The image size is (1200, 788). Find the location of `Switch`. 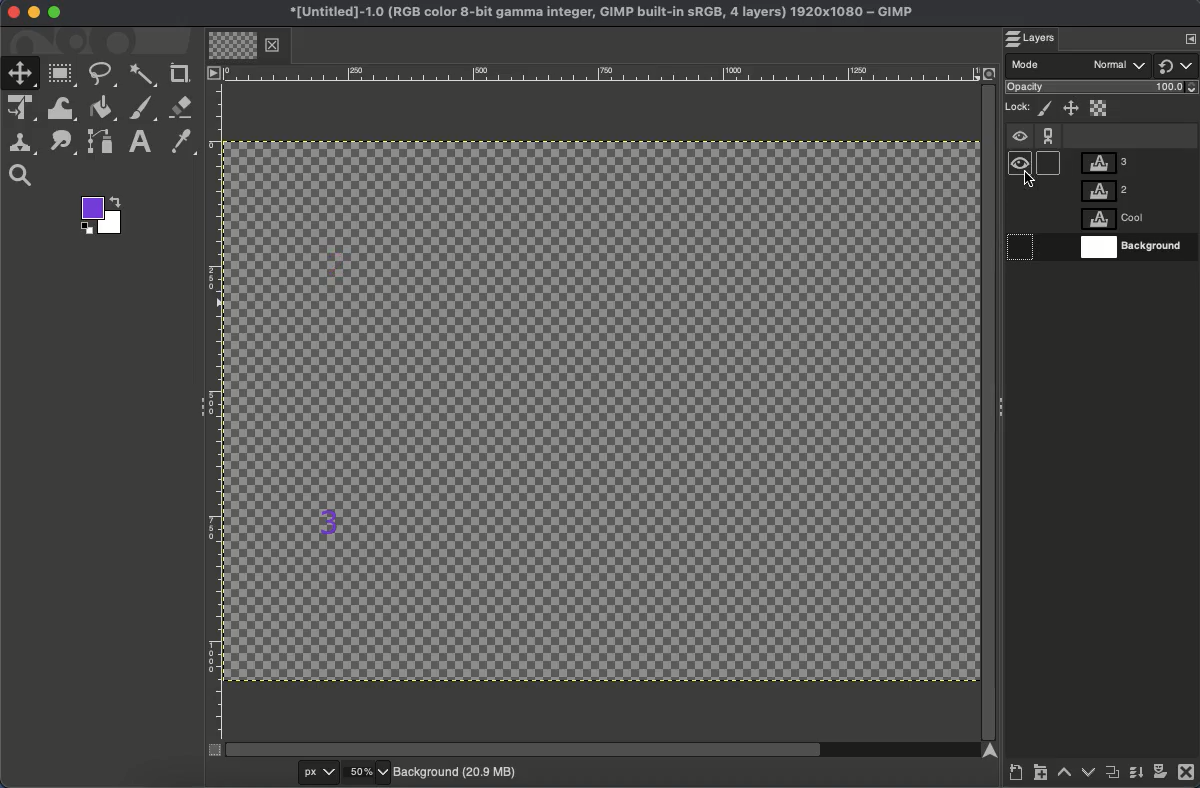

Switch is located at coordinates (1177, 65).